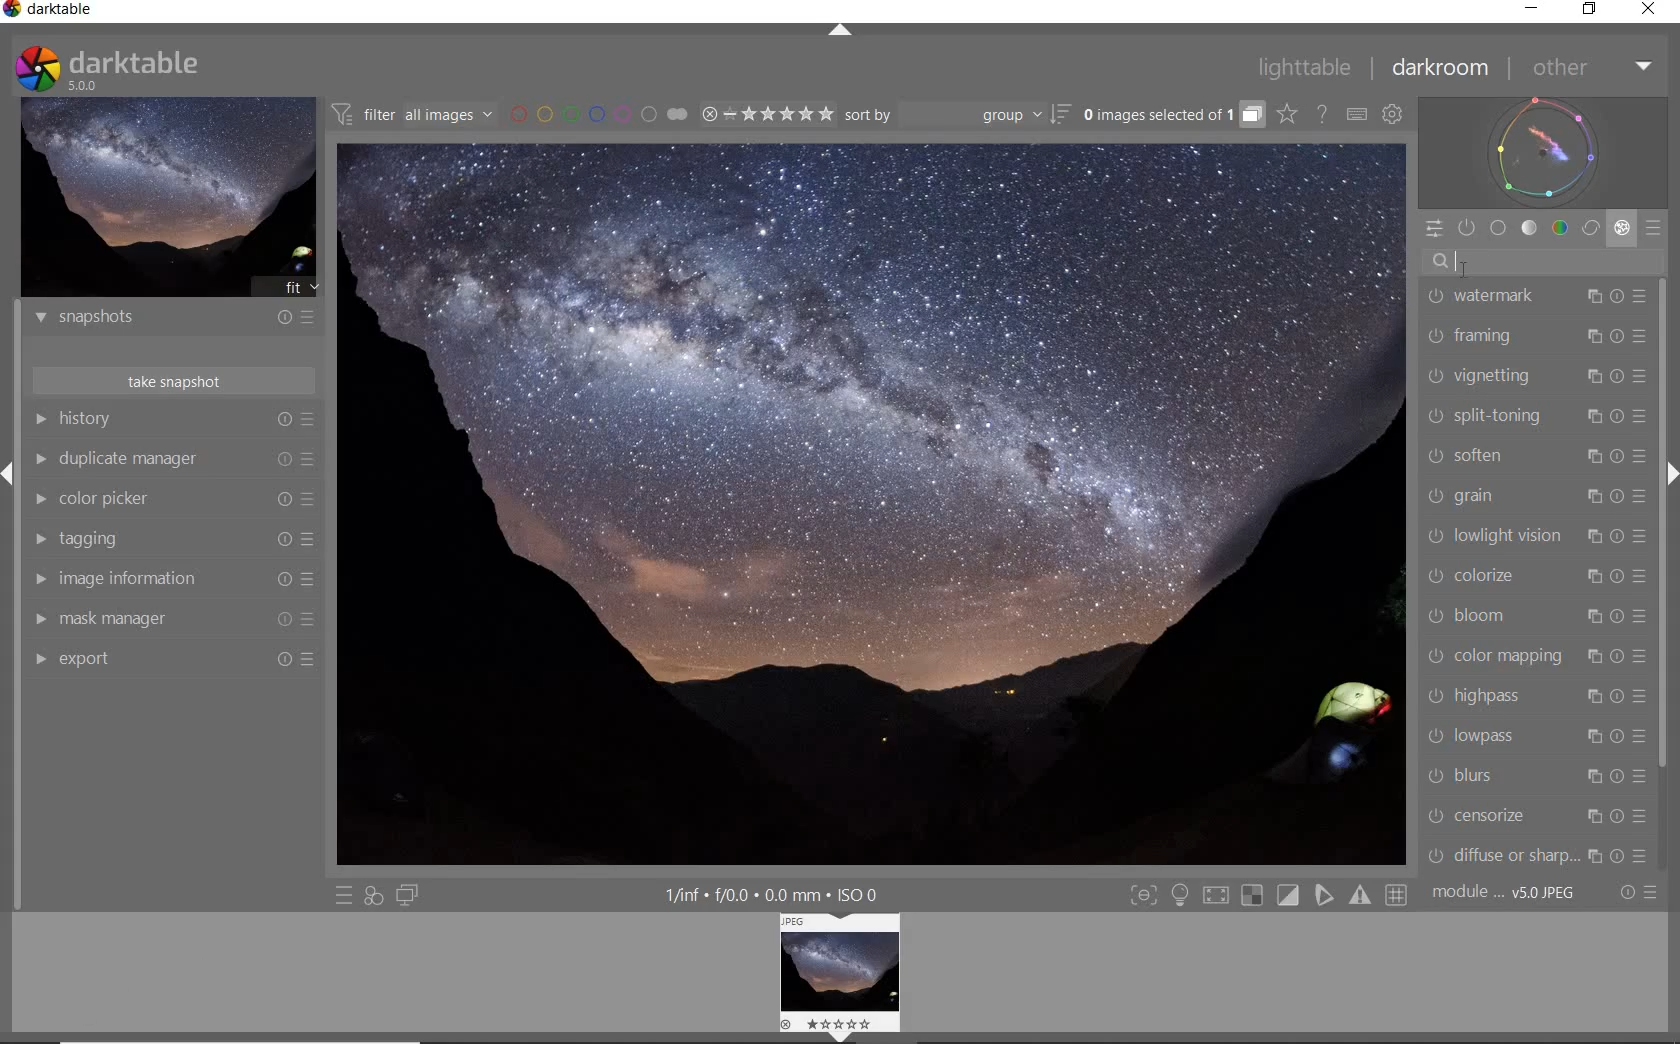 Image resolution: width=1680 pixels, height=1044 pixels. What do you see at coordinates (771, 894) in the screenshot?
I see `DISPLAYED GUI INFO` at bounding box center [771, 894].